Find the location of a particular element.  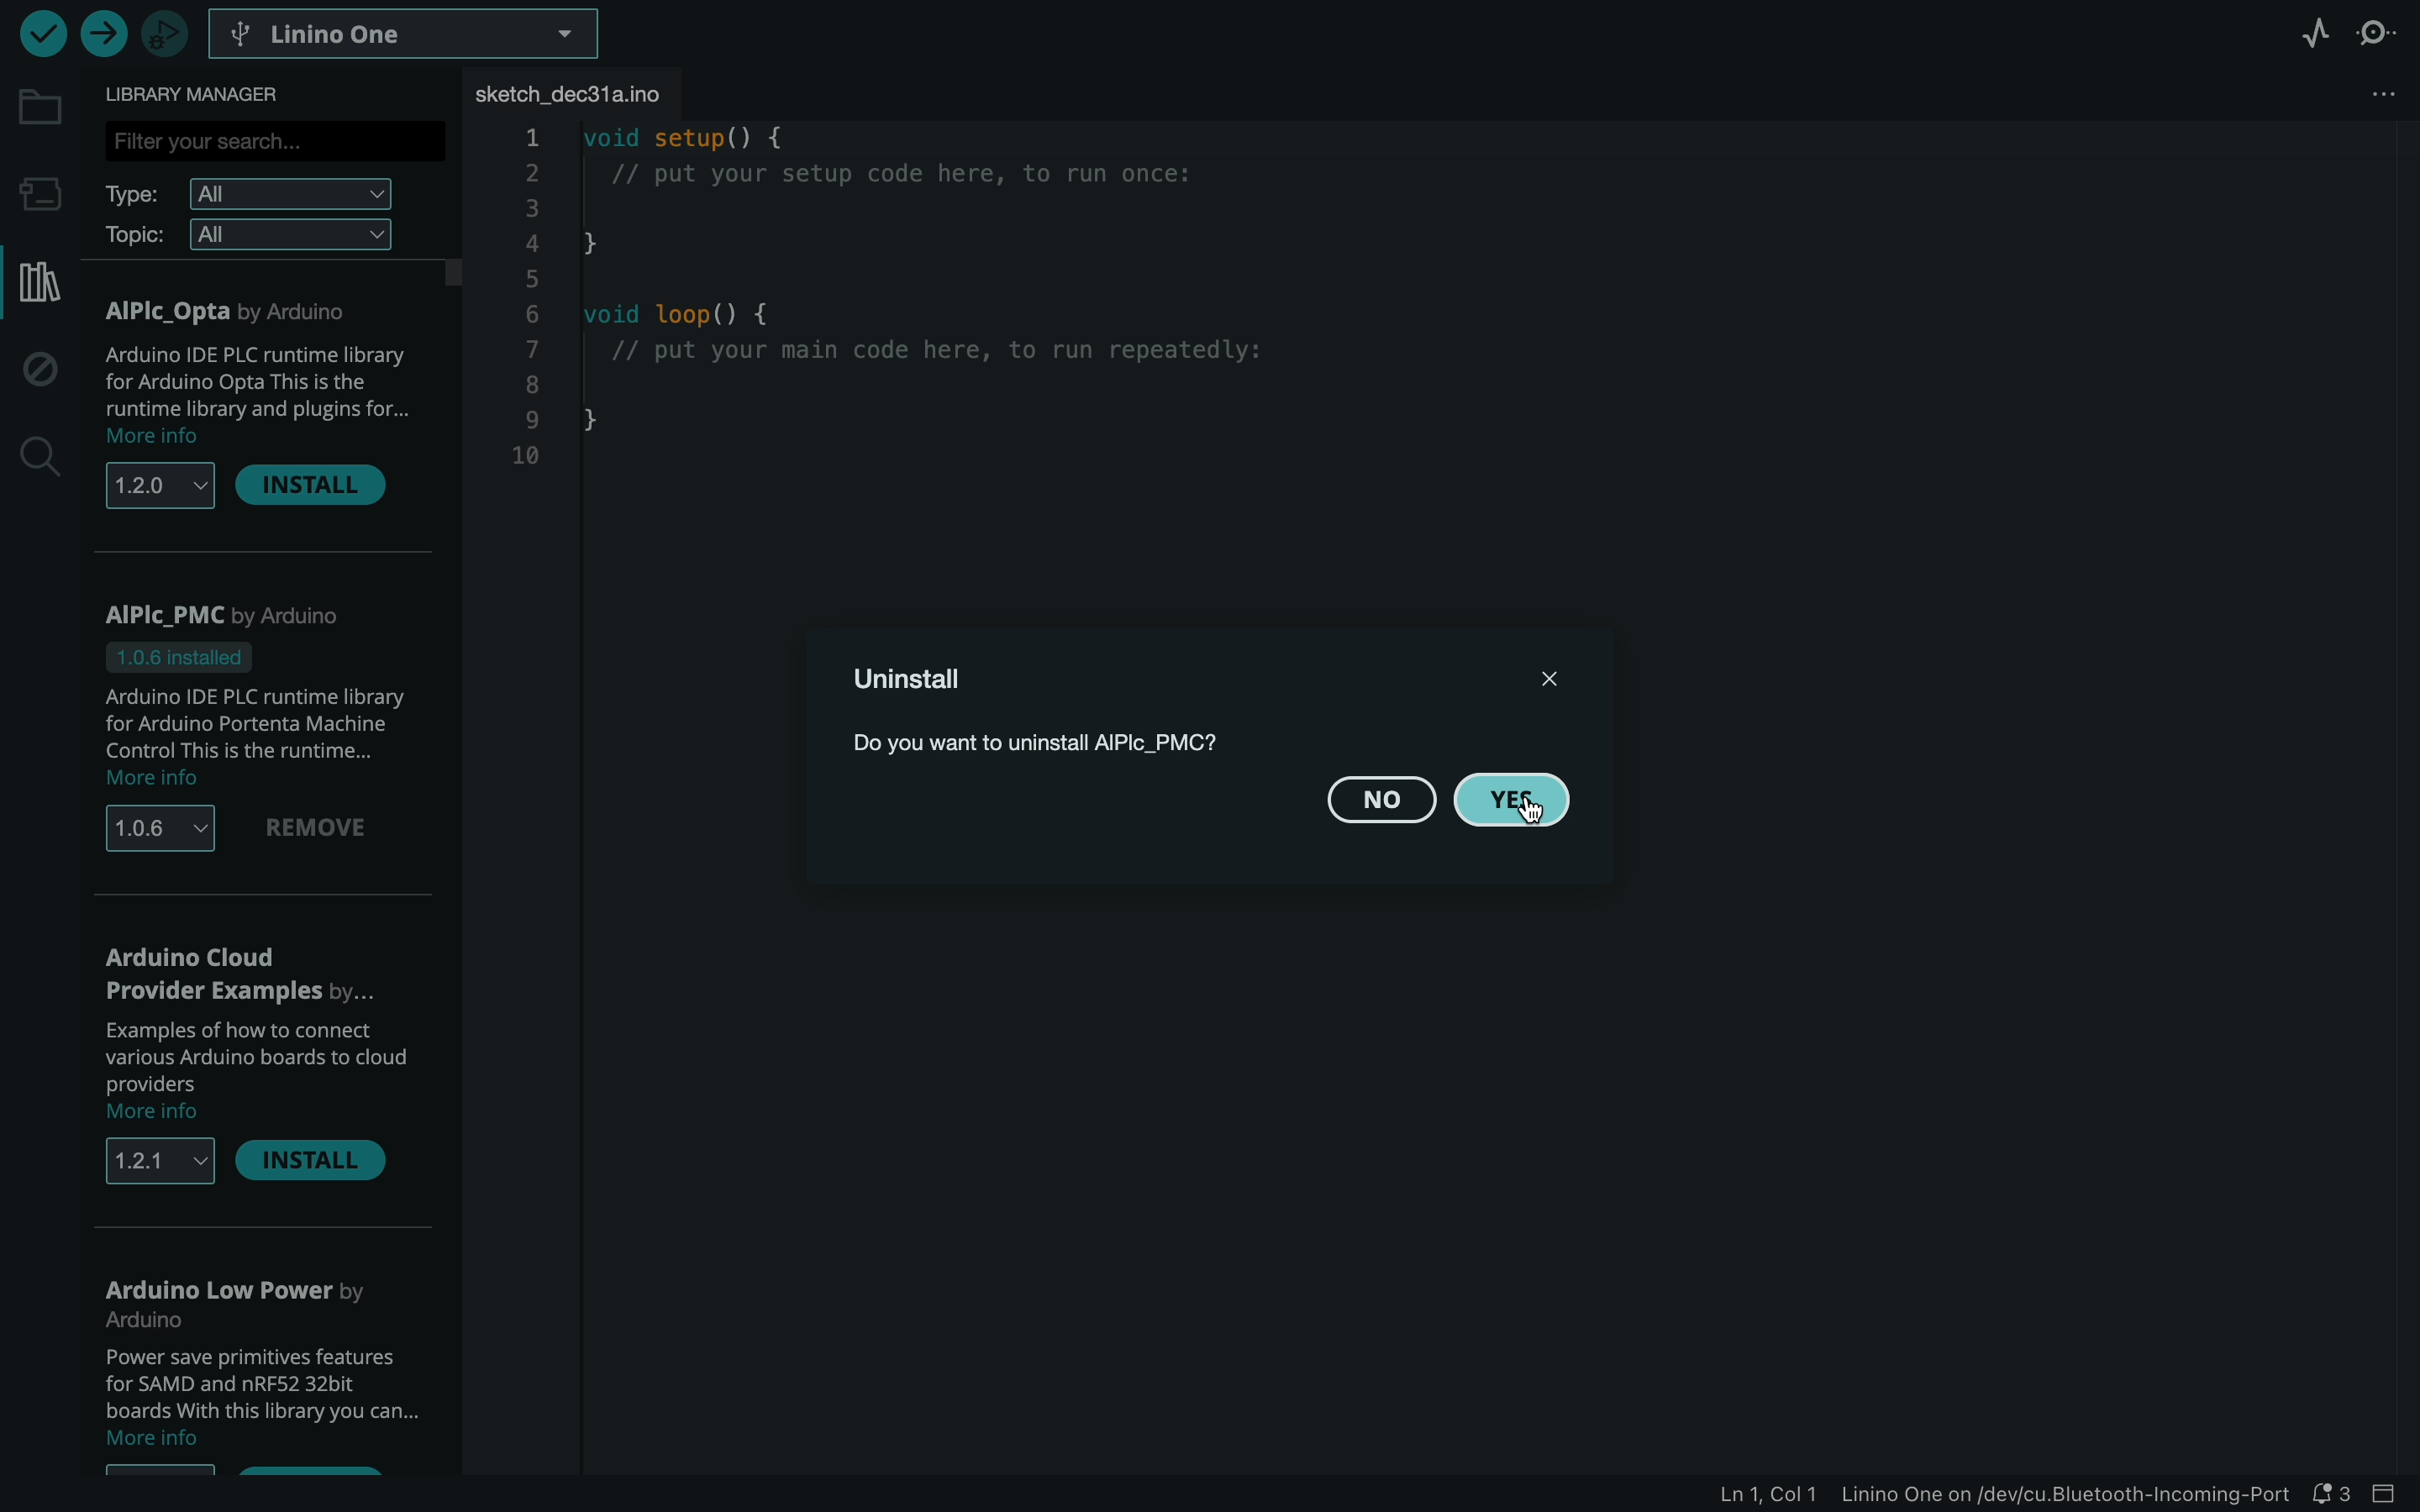

board selector is located at coordinates (413, 36).